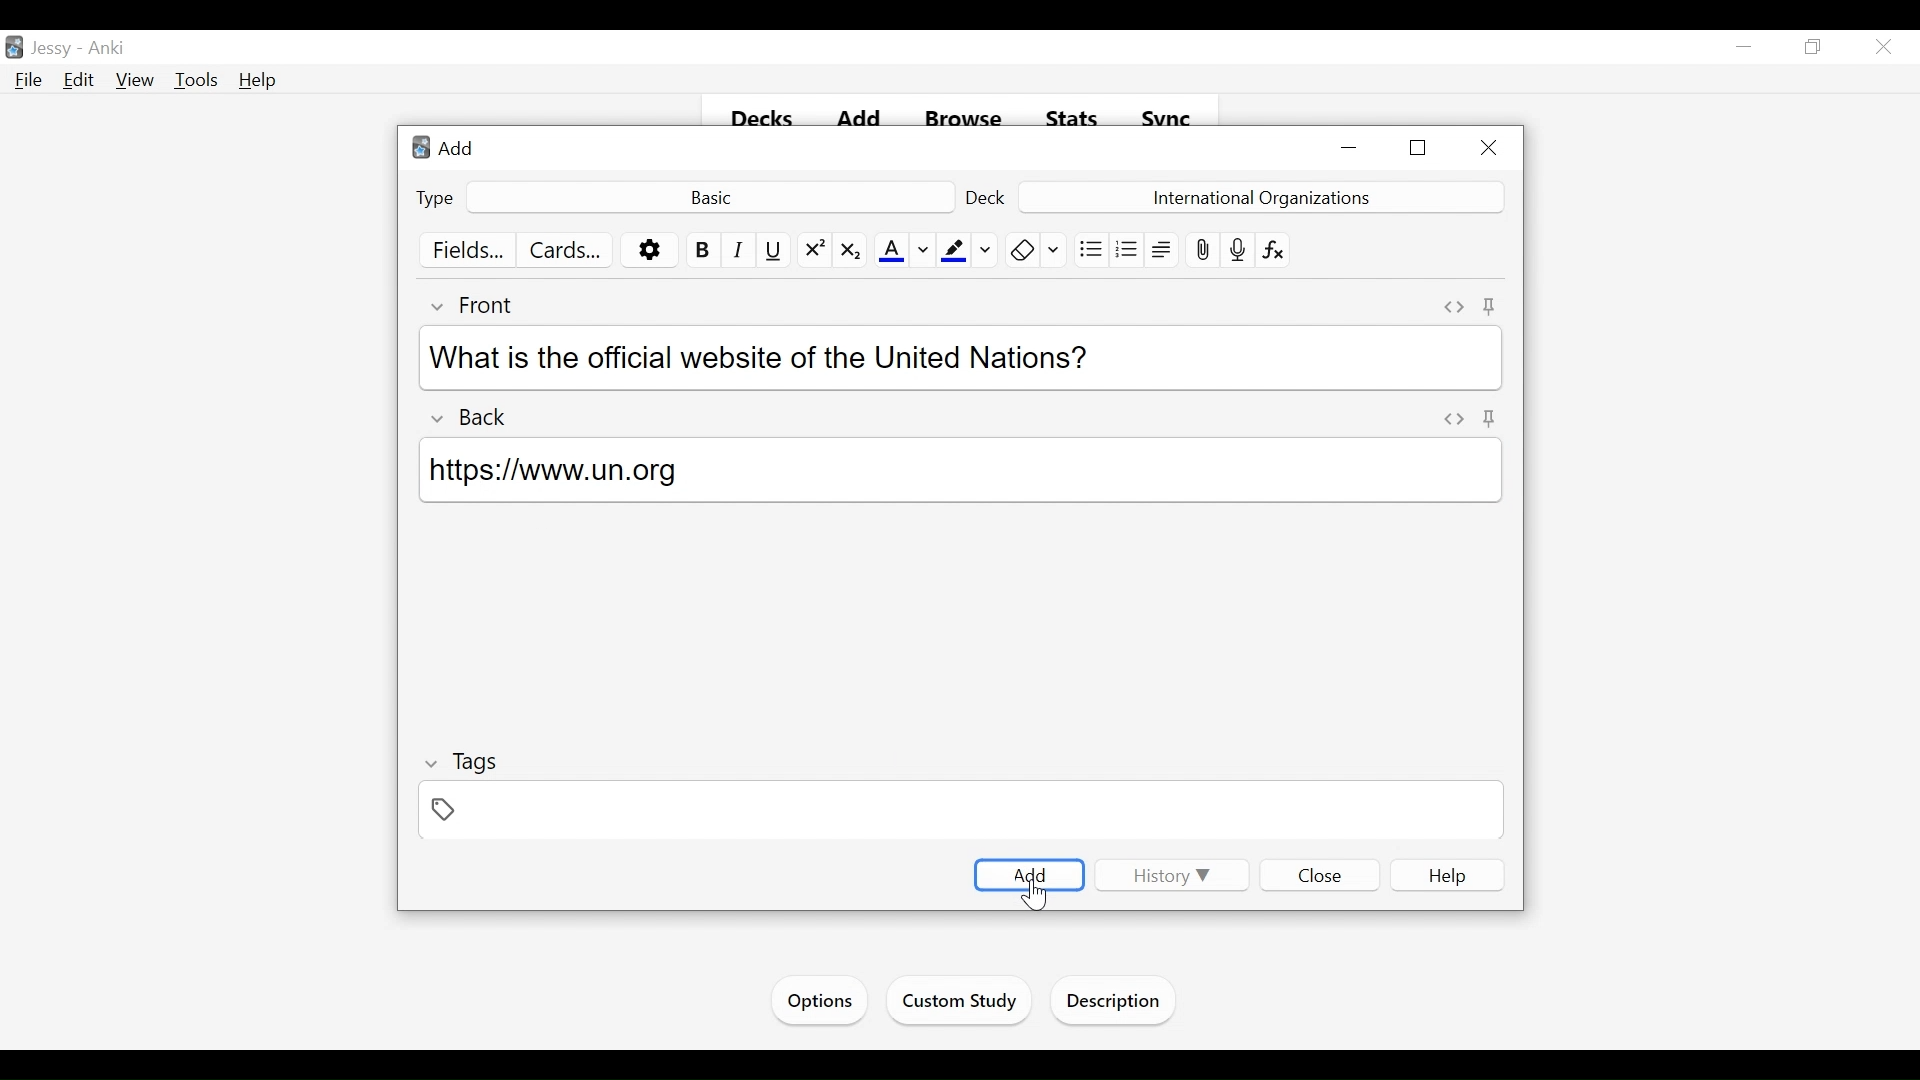 The width and height of the screenshot is (1920, 1080). What do you see at coordinates (761, 119) in the screenshot?
I see `Decks` at bounding box center [761, 119].